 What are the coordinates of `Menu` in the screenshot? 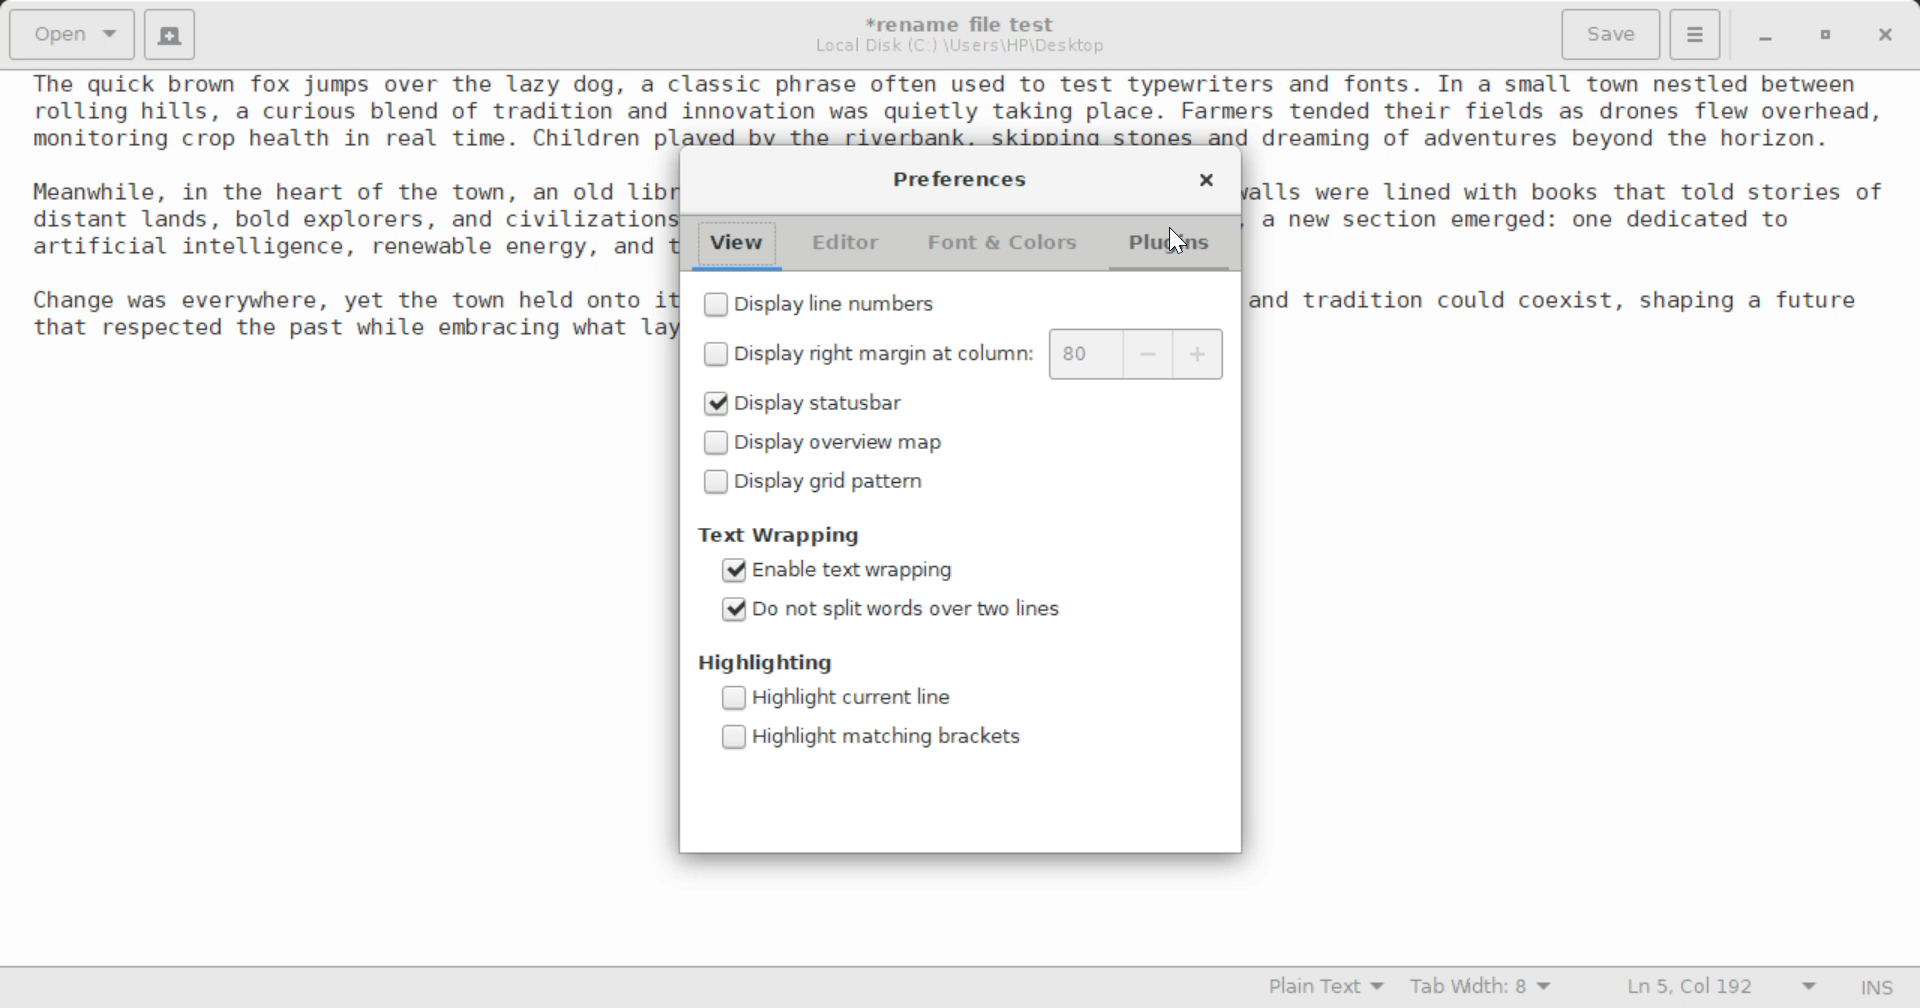 It's located at (1694, 32).